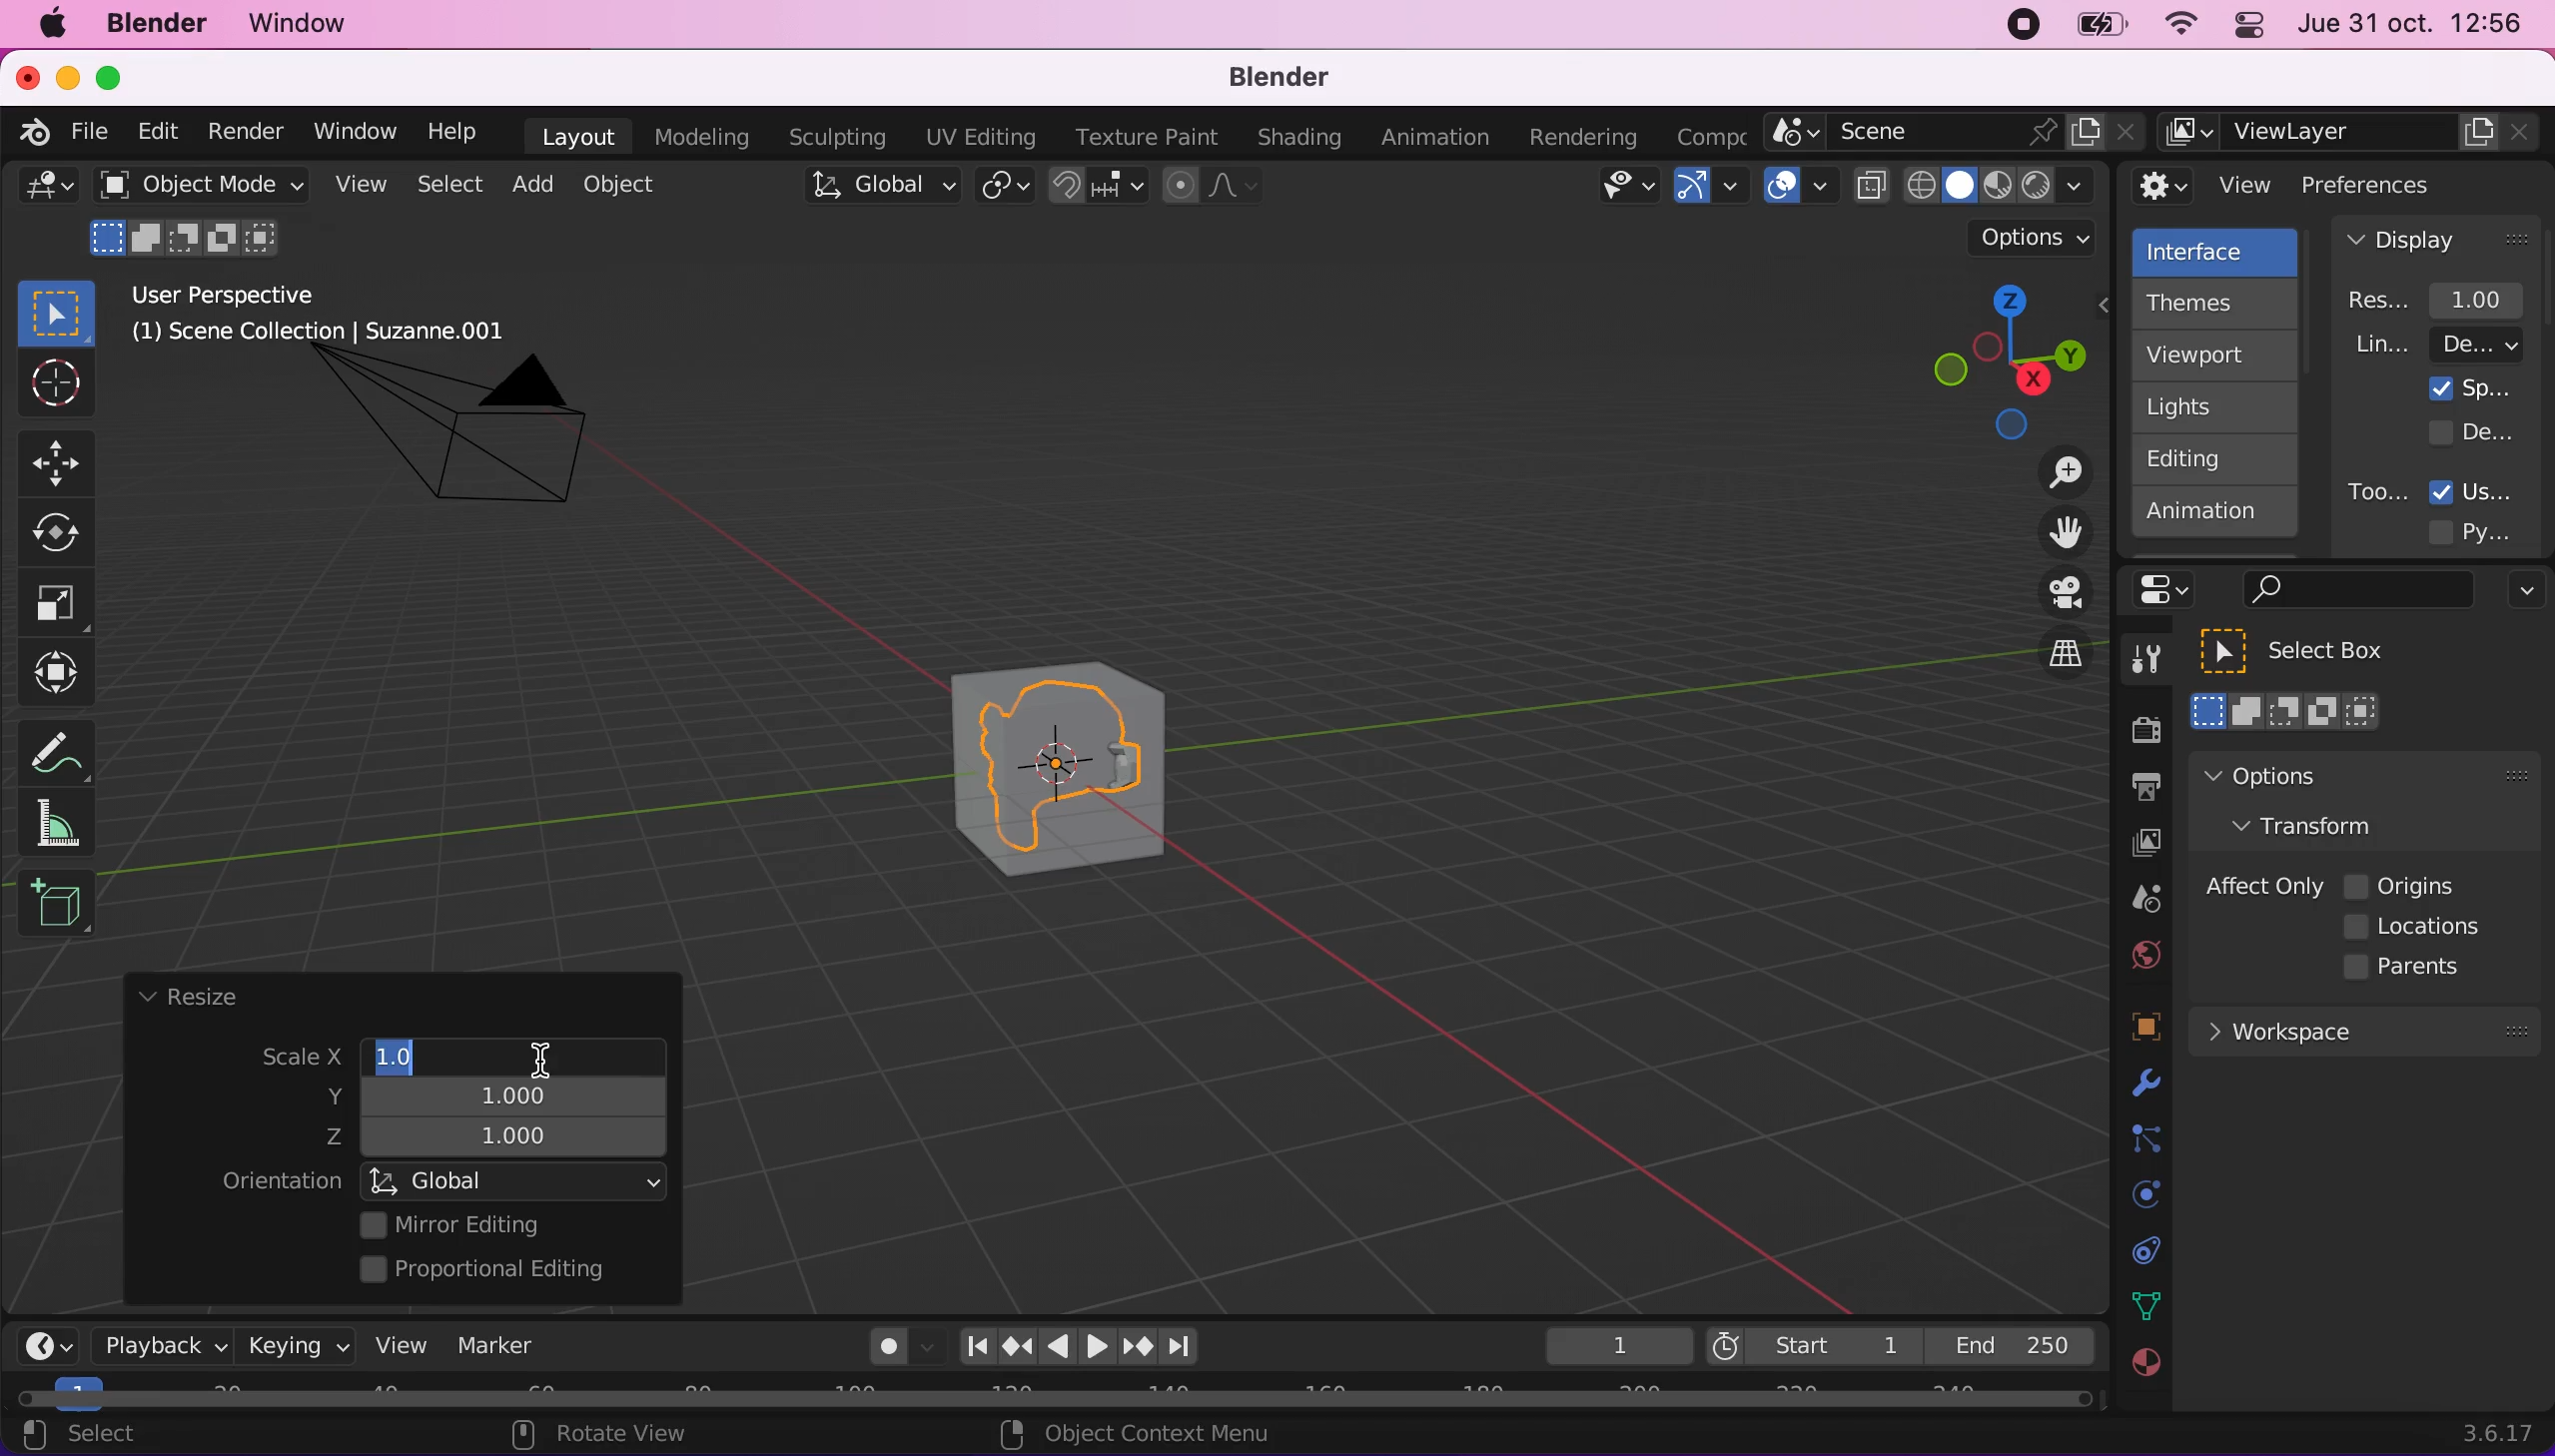 The height and width of the screenshot is (1456, 2555). What do you see at coordinates (187, 998) in the screenshot?
I see `resize` at bounding box center [187, 998].